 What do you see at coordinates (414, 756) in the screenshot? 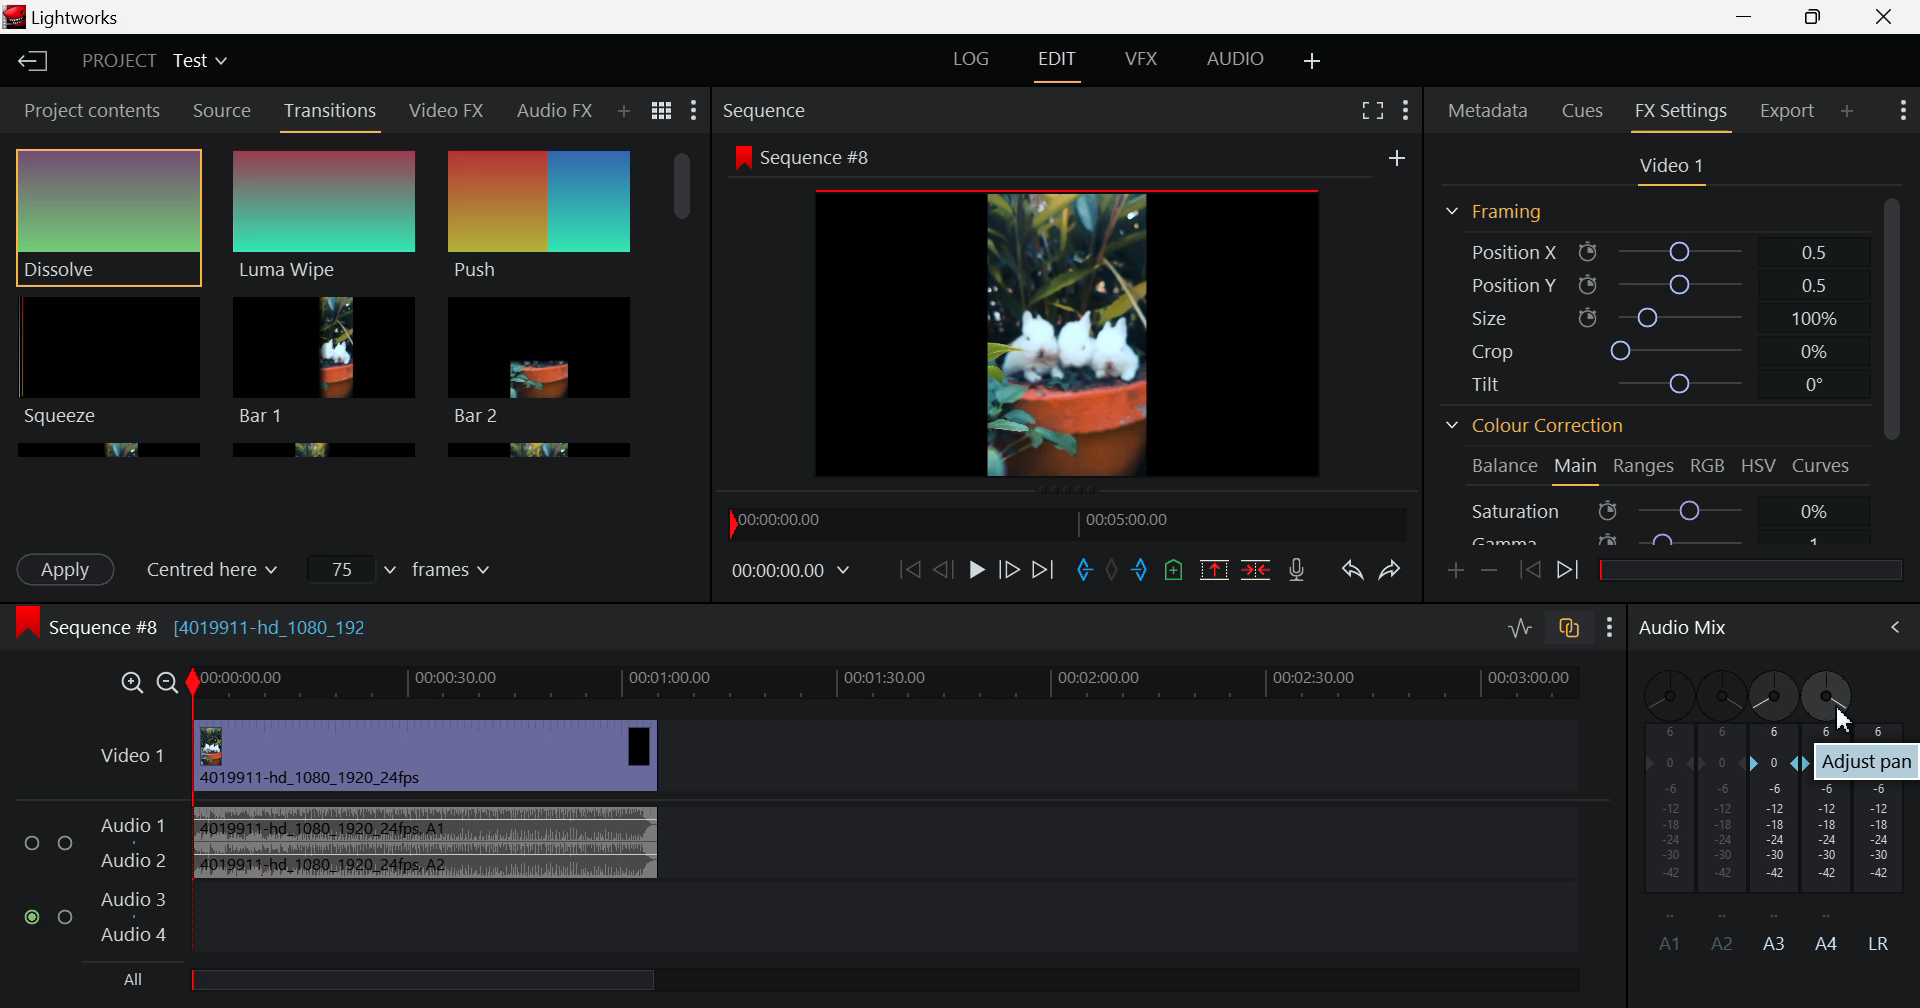
I see `Video Input` at bounding box center [414, 756].